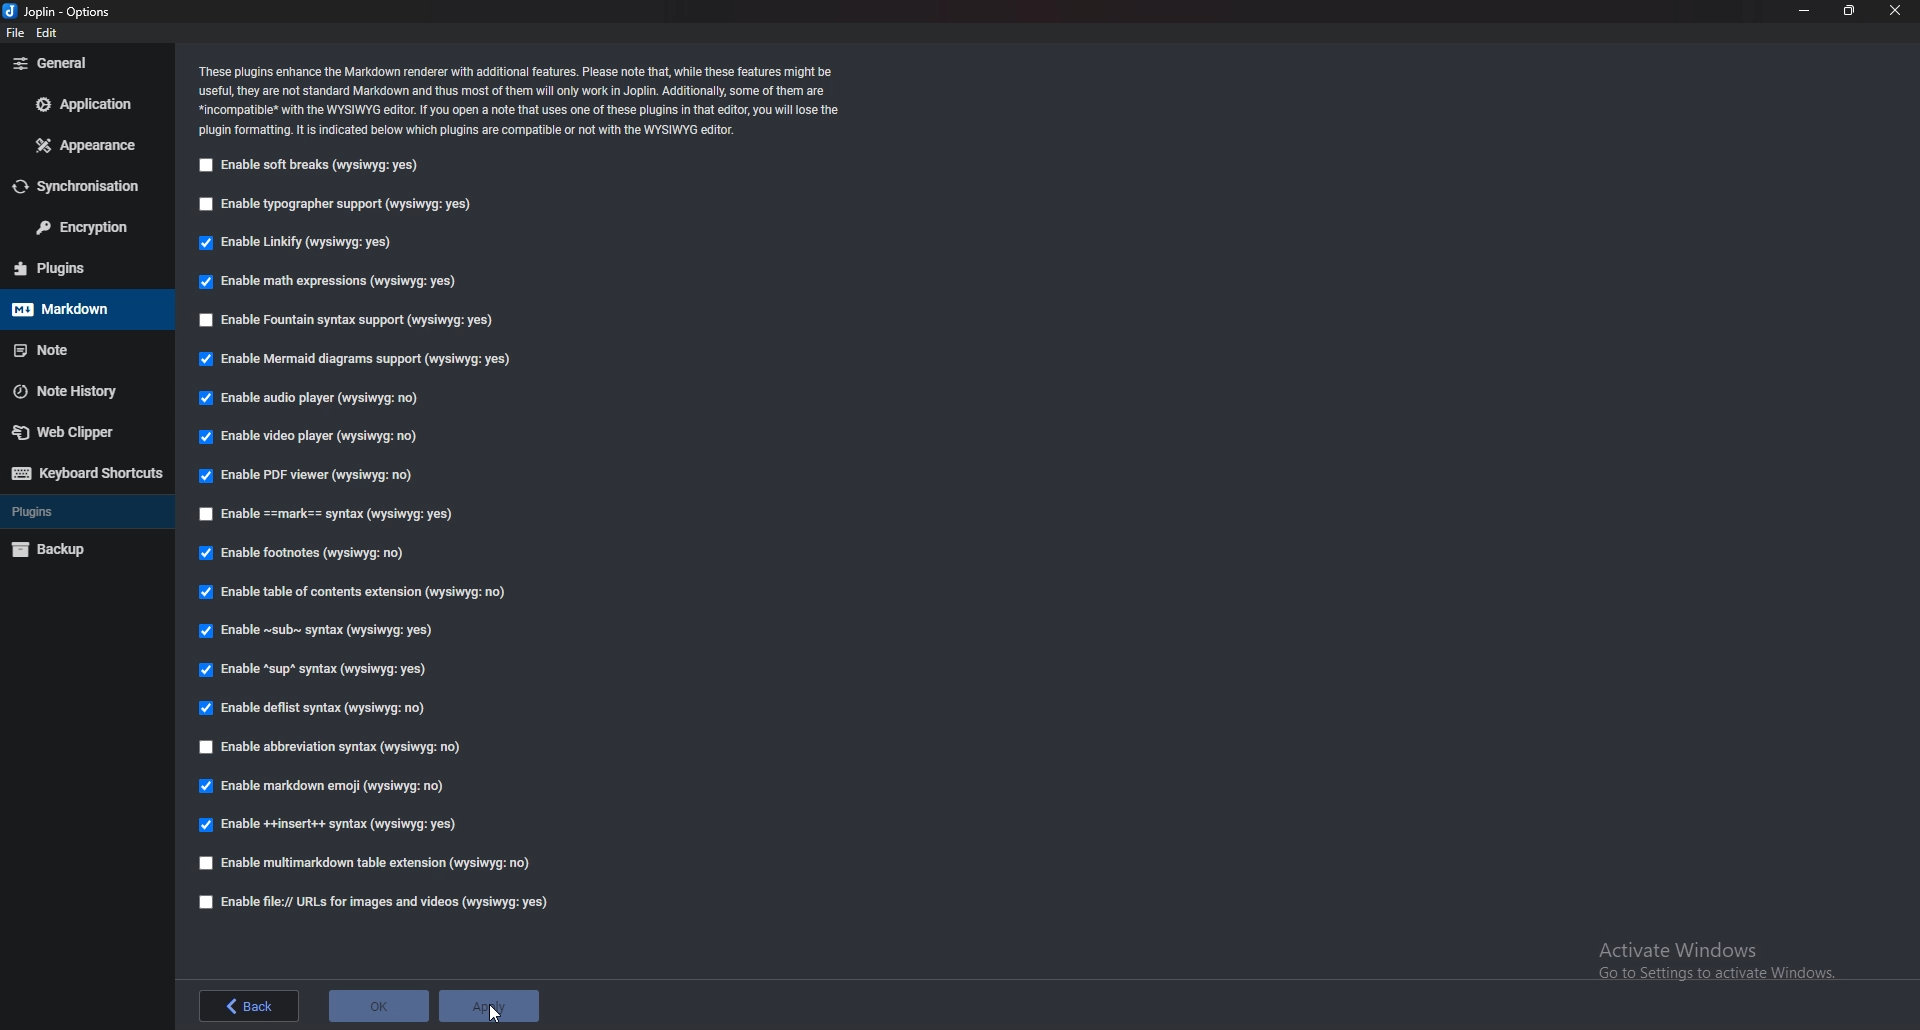  I want to click on Synchronization, so click(79, 188).